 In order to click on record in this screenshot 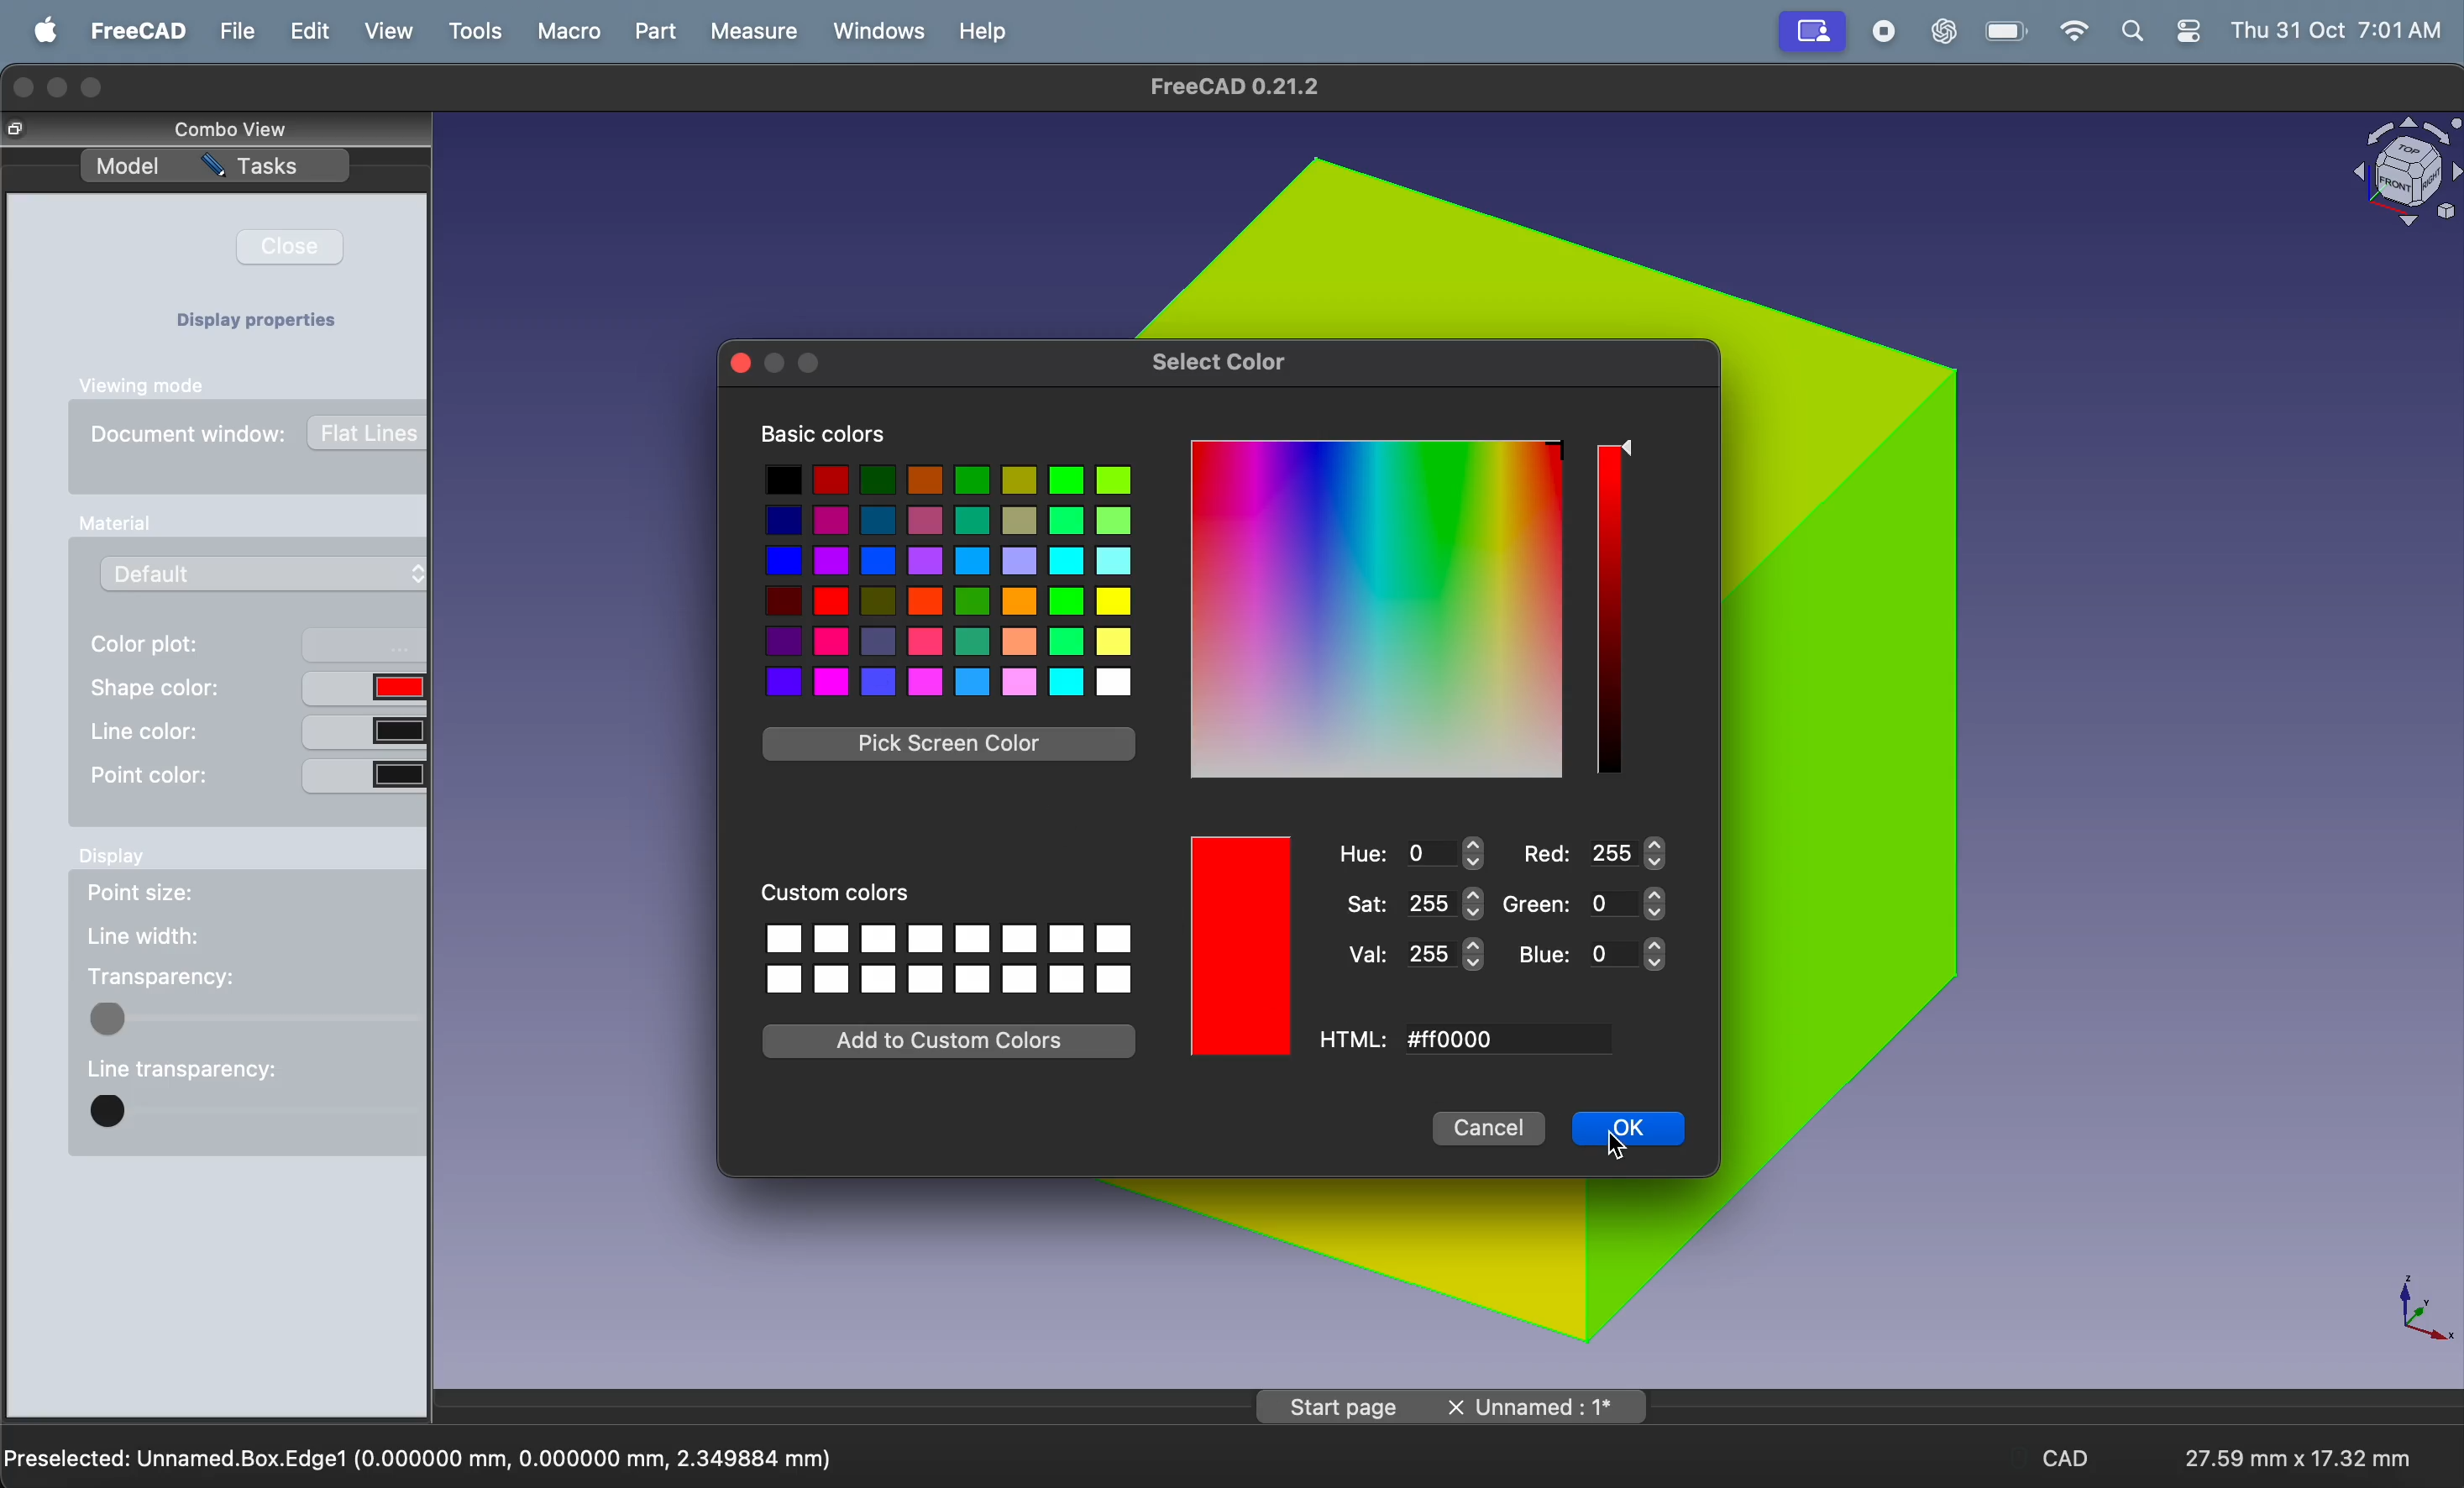, I will do `click(1882, 33)`.